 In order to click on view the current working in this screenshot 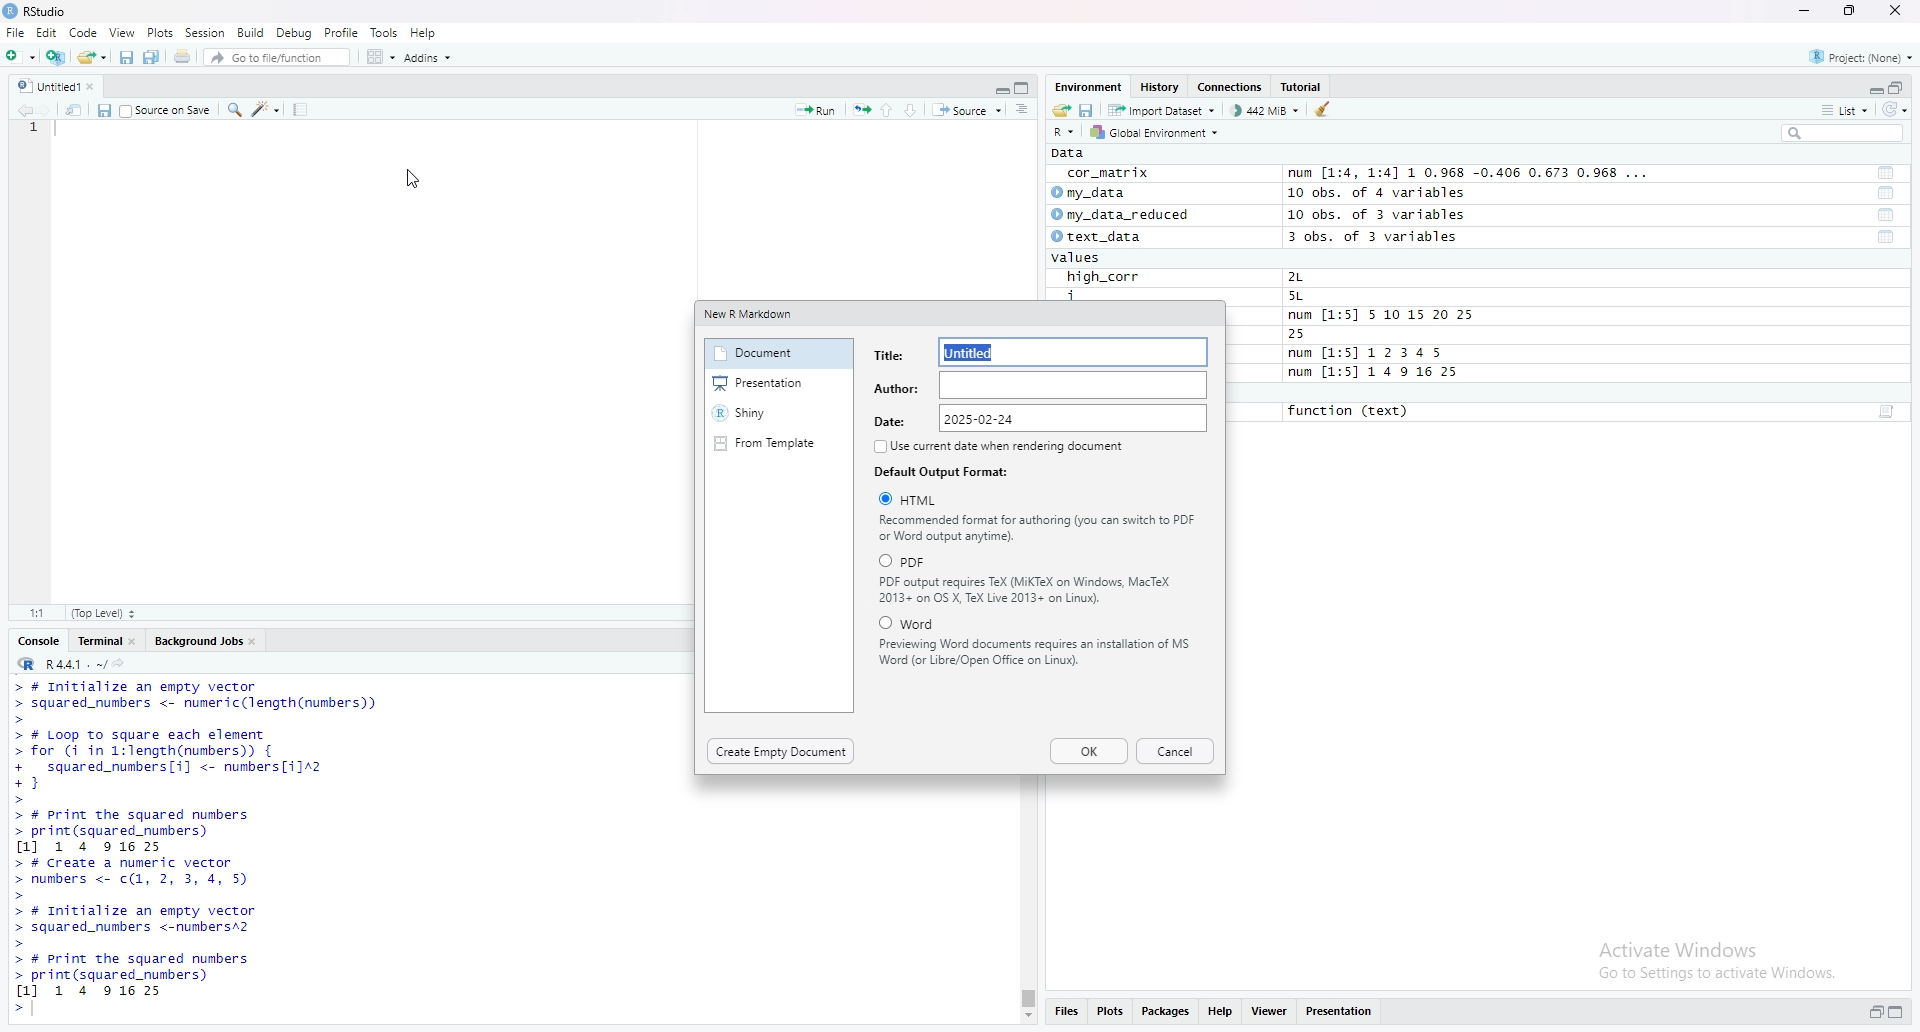, I will do `click(124, 663)`.